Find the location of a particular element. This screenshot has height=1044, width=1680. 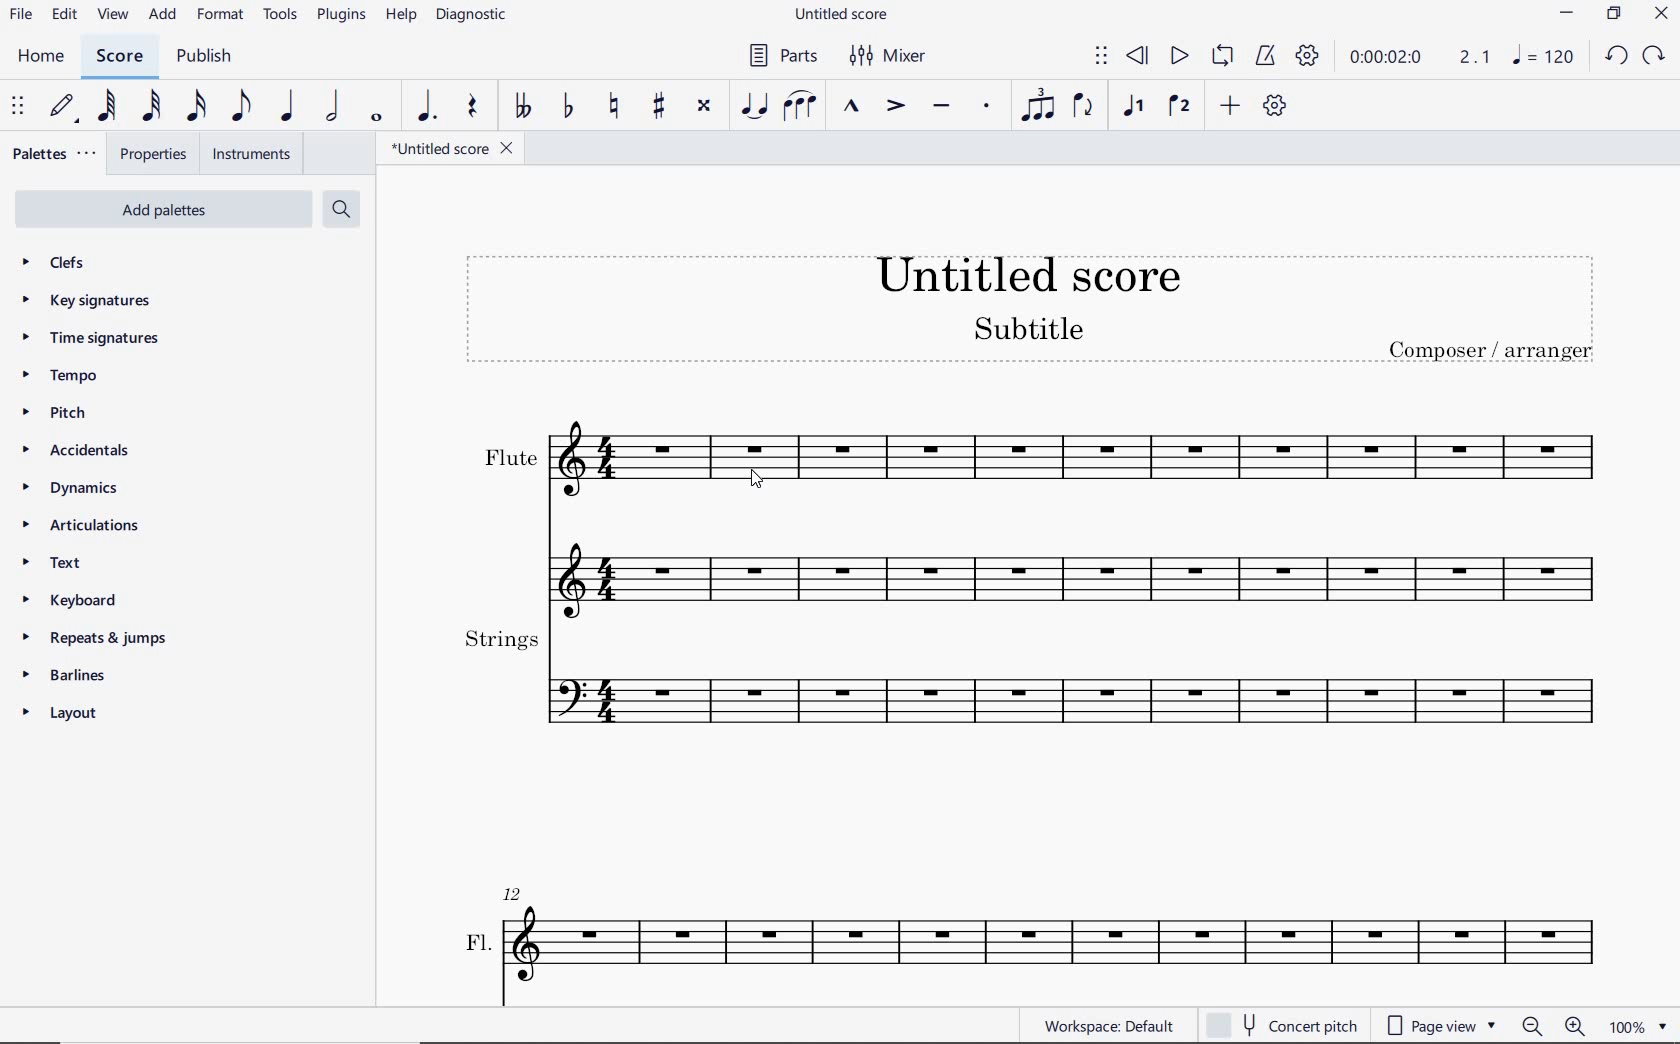

AUGMENTATION DOT is located at coordinates (427, 107).